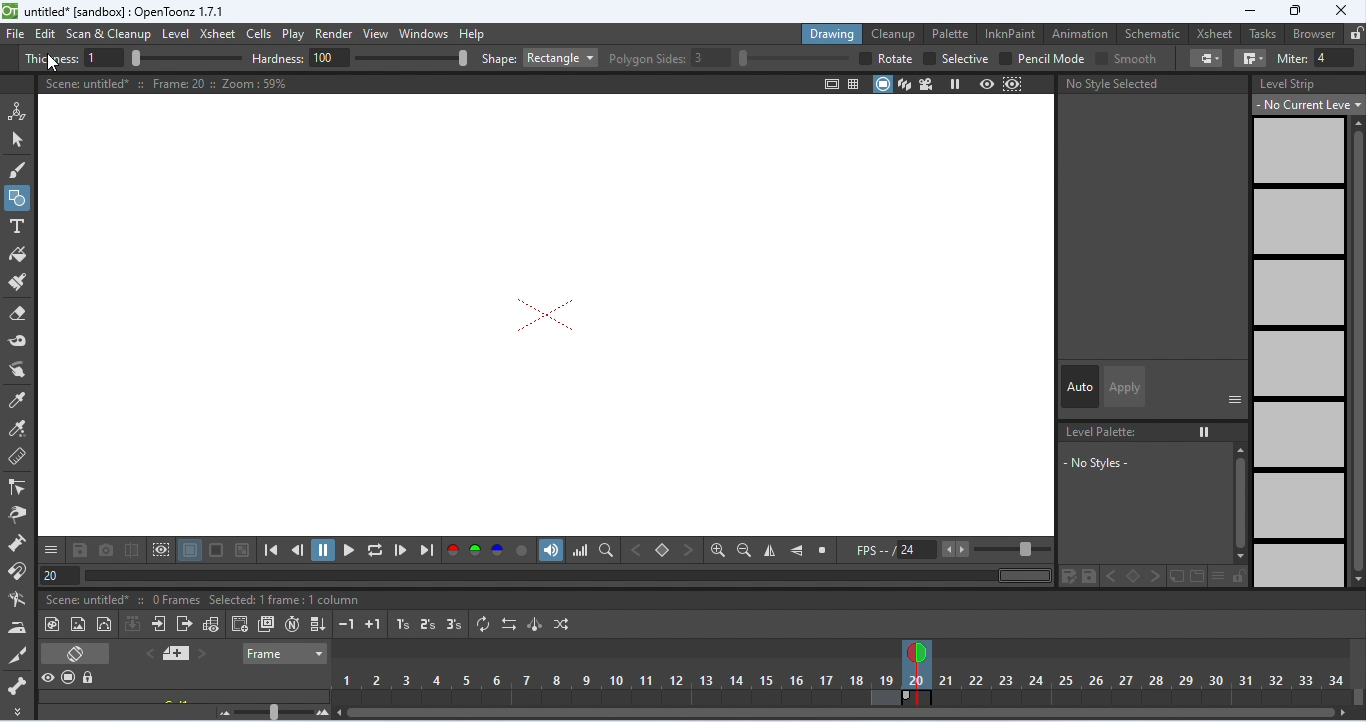 The width and height of the screenshot is (1366, 722). What do you see at coordinates (634, 551) in the screenshot?
I see `previous key` at bounding box center [634, 551].